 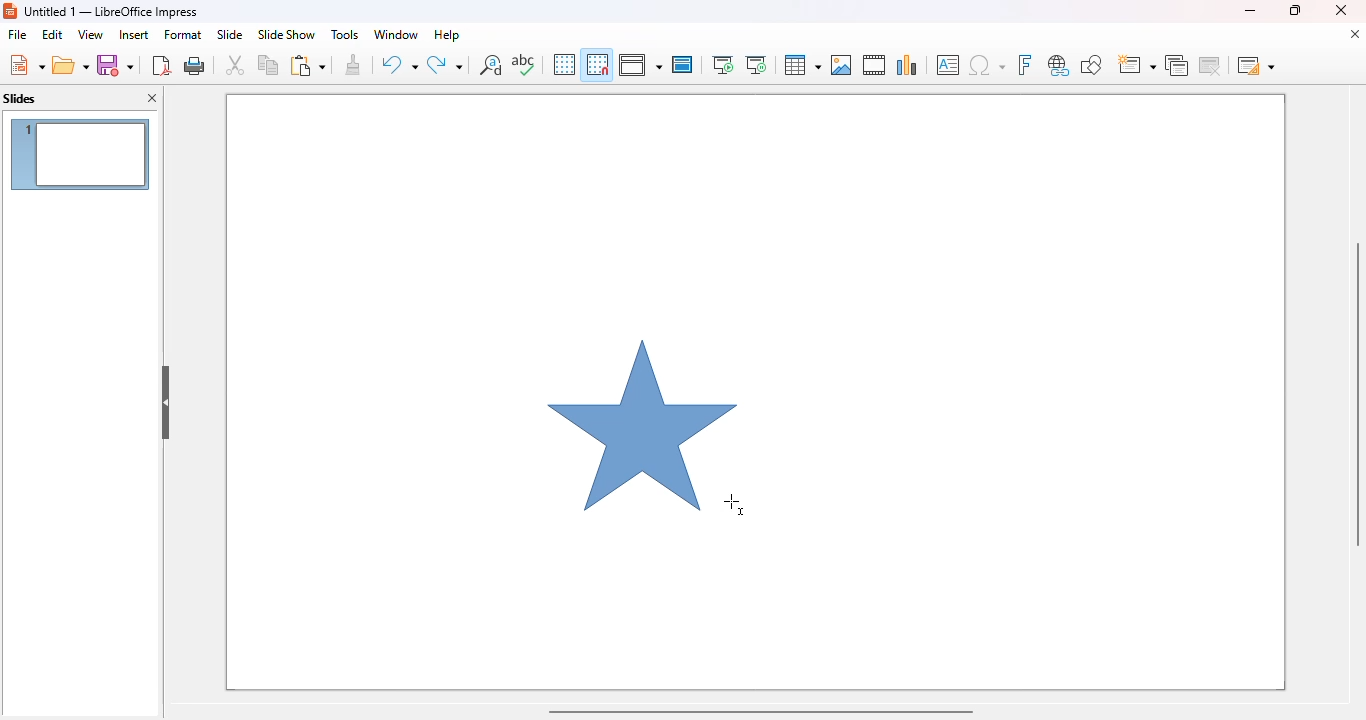 What do you see at coordinates (682, 64) in the screenshot?
I see `master slide` at bounding box center [682, 64].